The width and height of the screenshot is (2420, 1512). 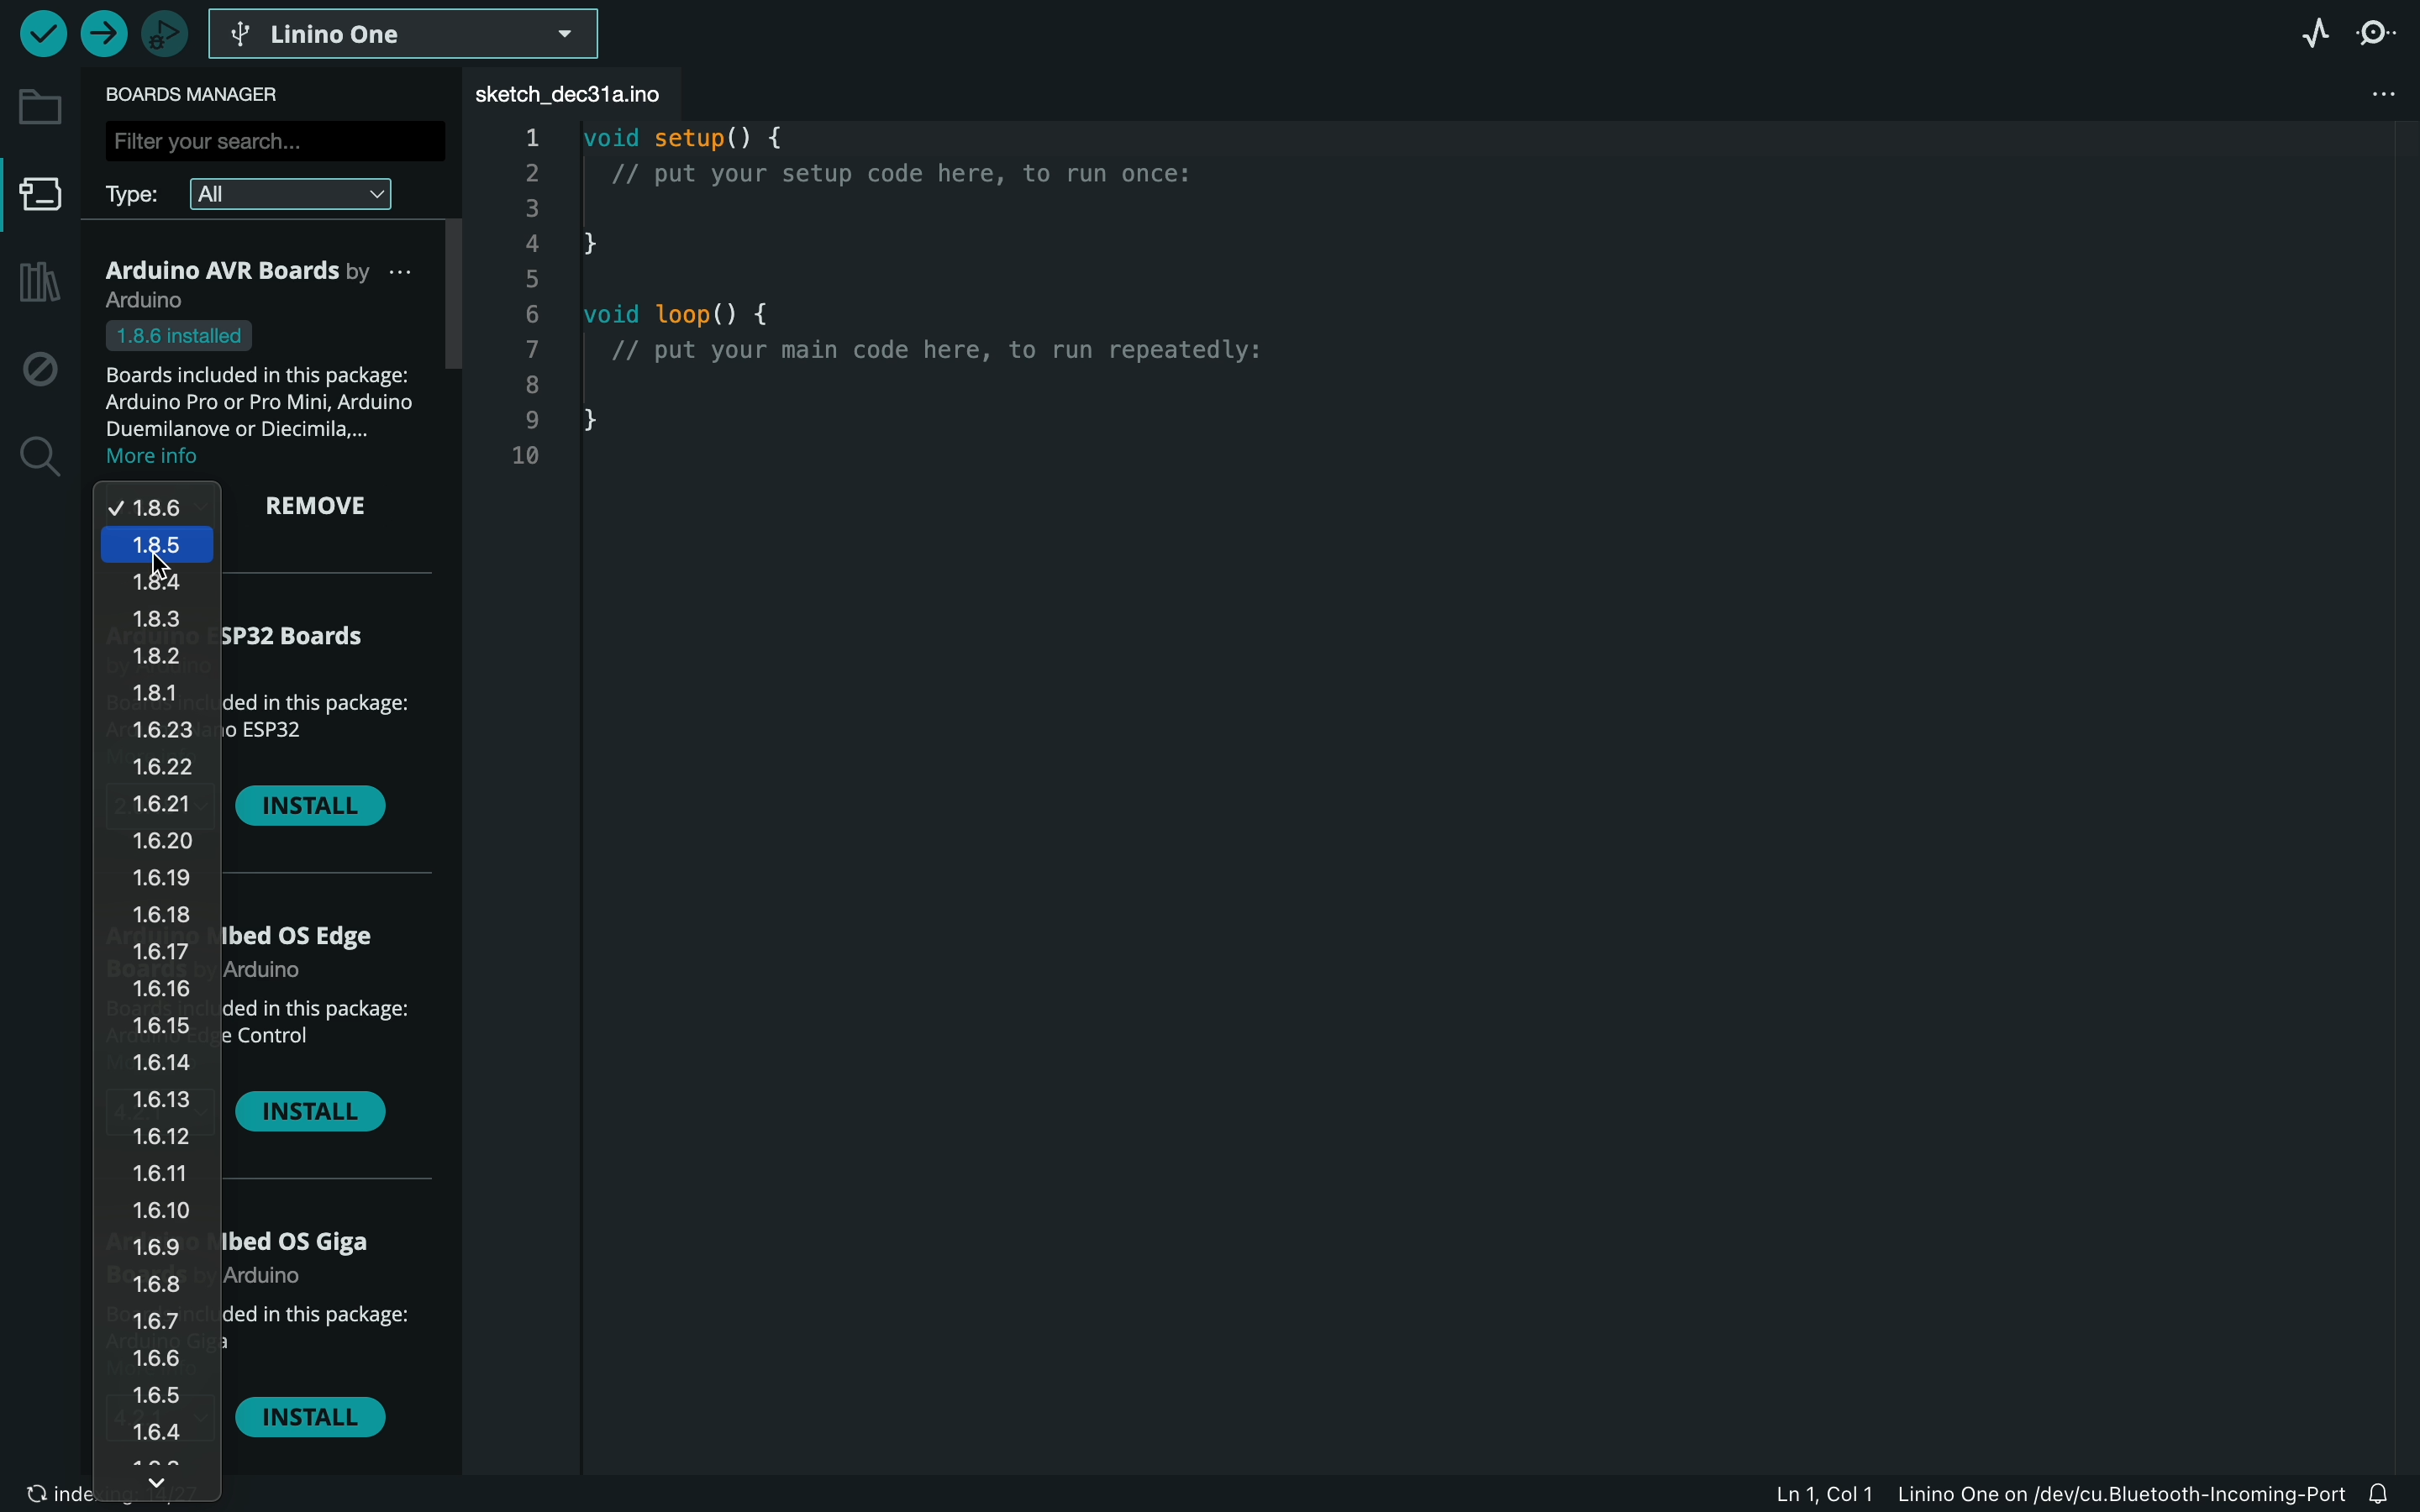 I want to click on 10, so click(x=522, y=456).